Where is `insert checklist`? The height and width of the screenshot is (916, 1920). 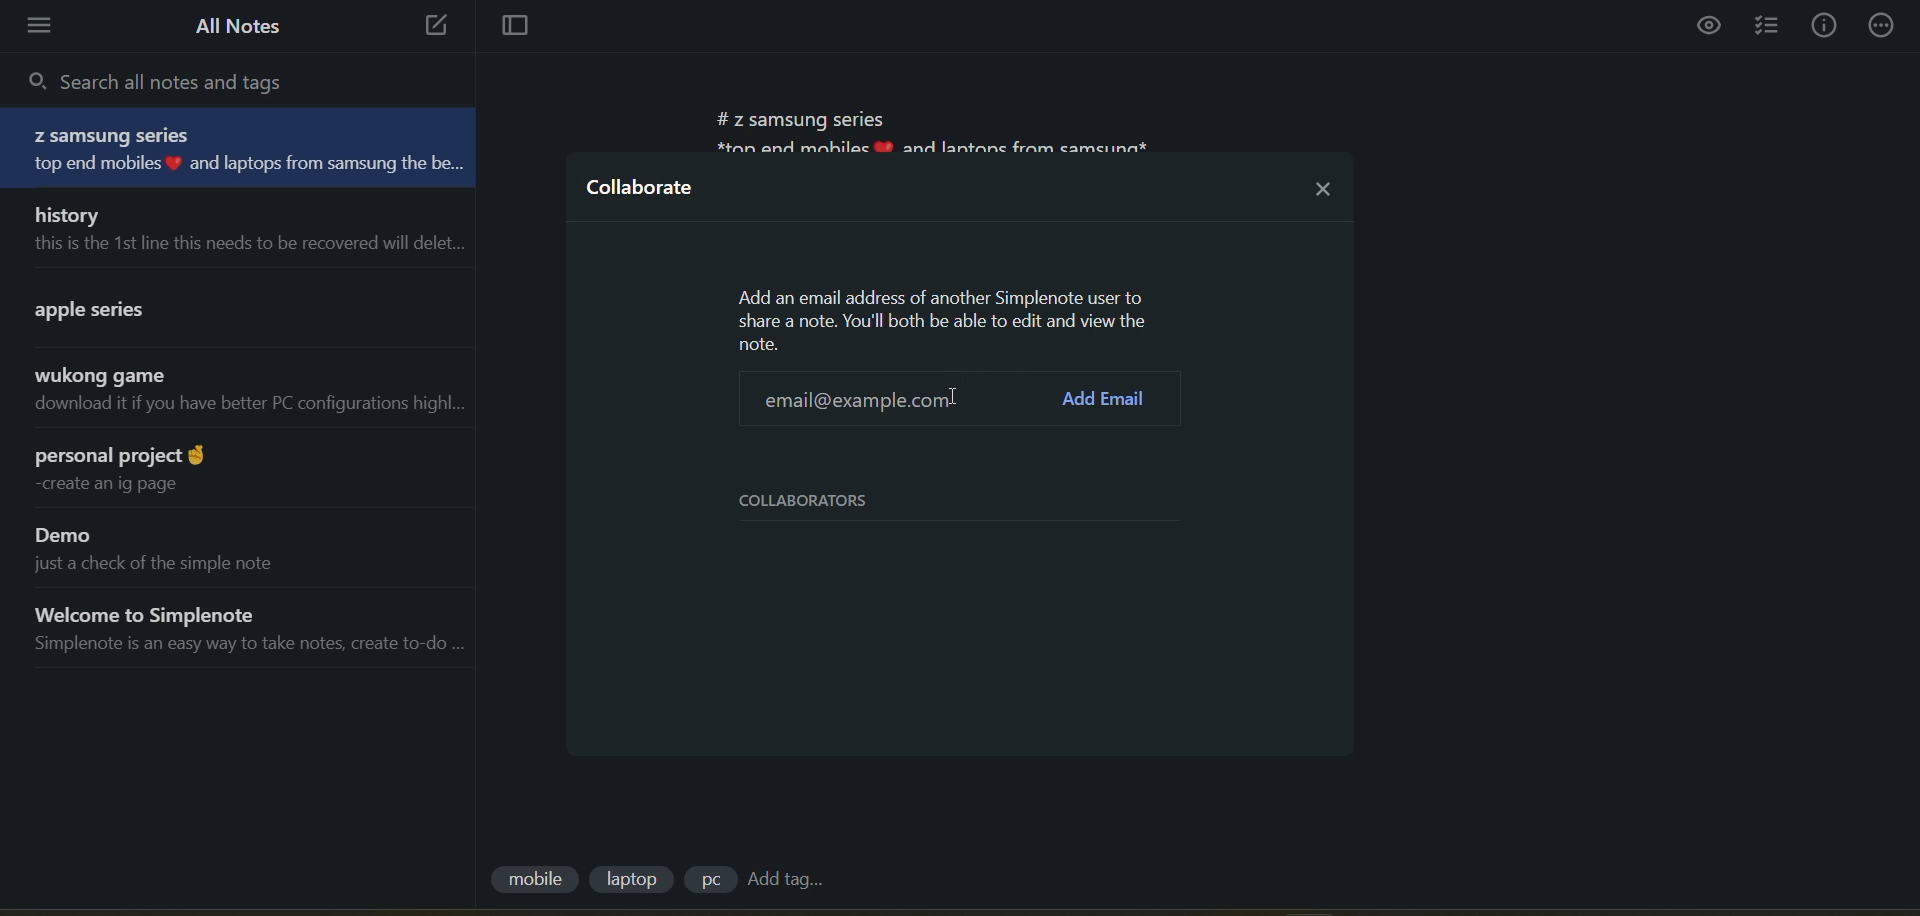
insert checklist is located at coordinates (1771, 27).